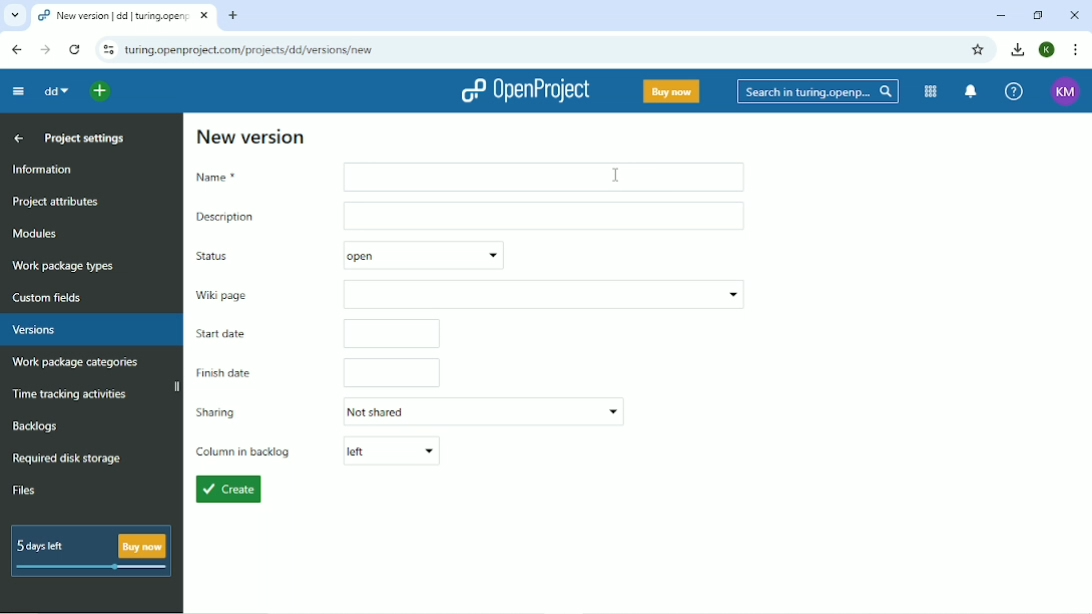  What do you see at coordinates (1039, 15) in the screenshot?
I see `Restore down` at bounding box center [1039, 15].